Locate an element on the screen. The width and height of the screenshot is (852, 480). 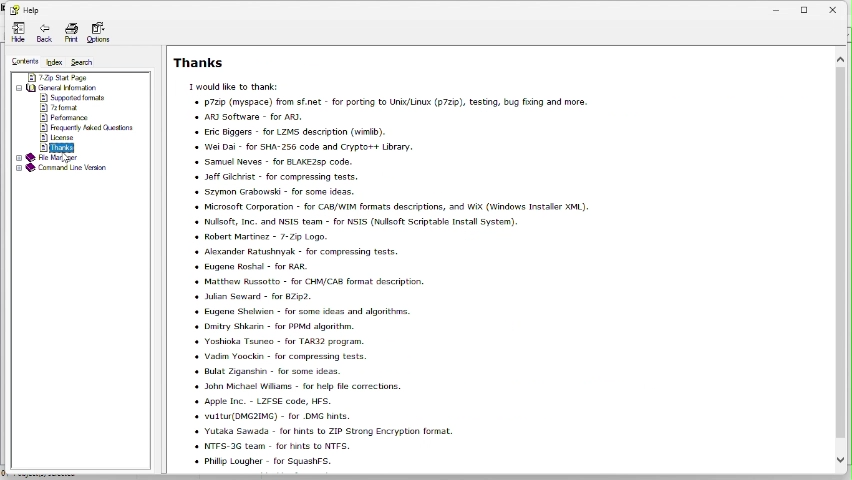
Options is located at coordinates (98, 31).